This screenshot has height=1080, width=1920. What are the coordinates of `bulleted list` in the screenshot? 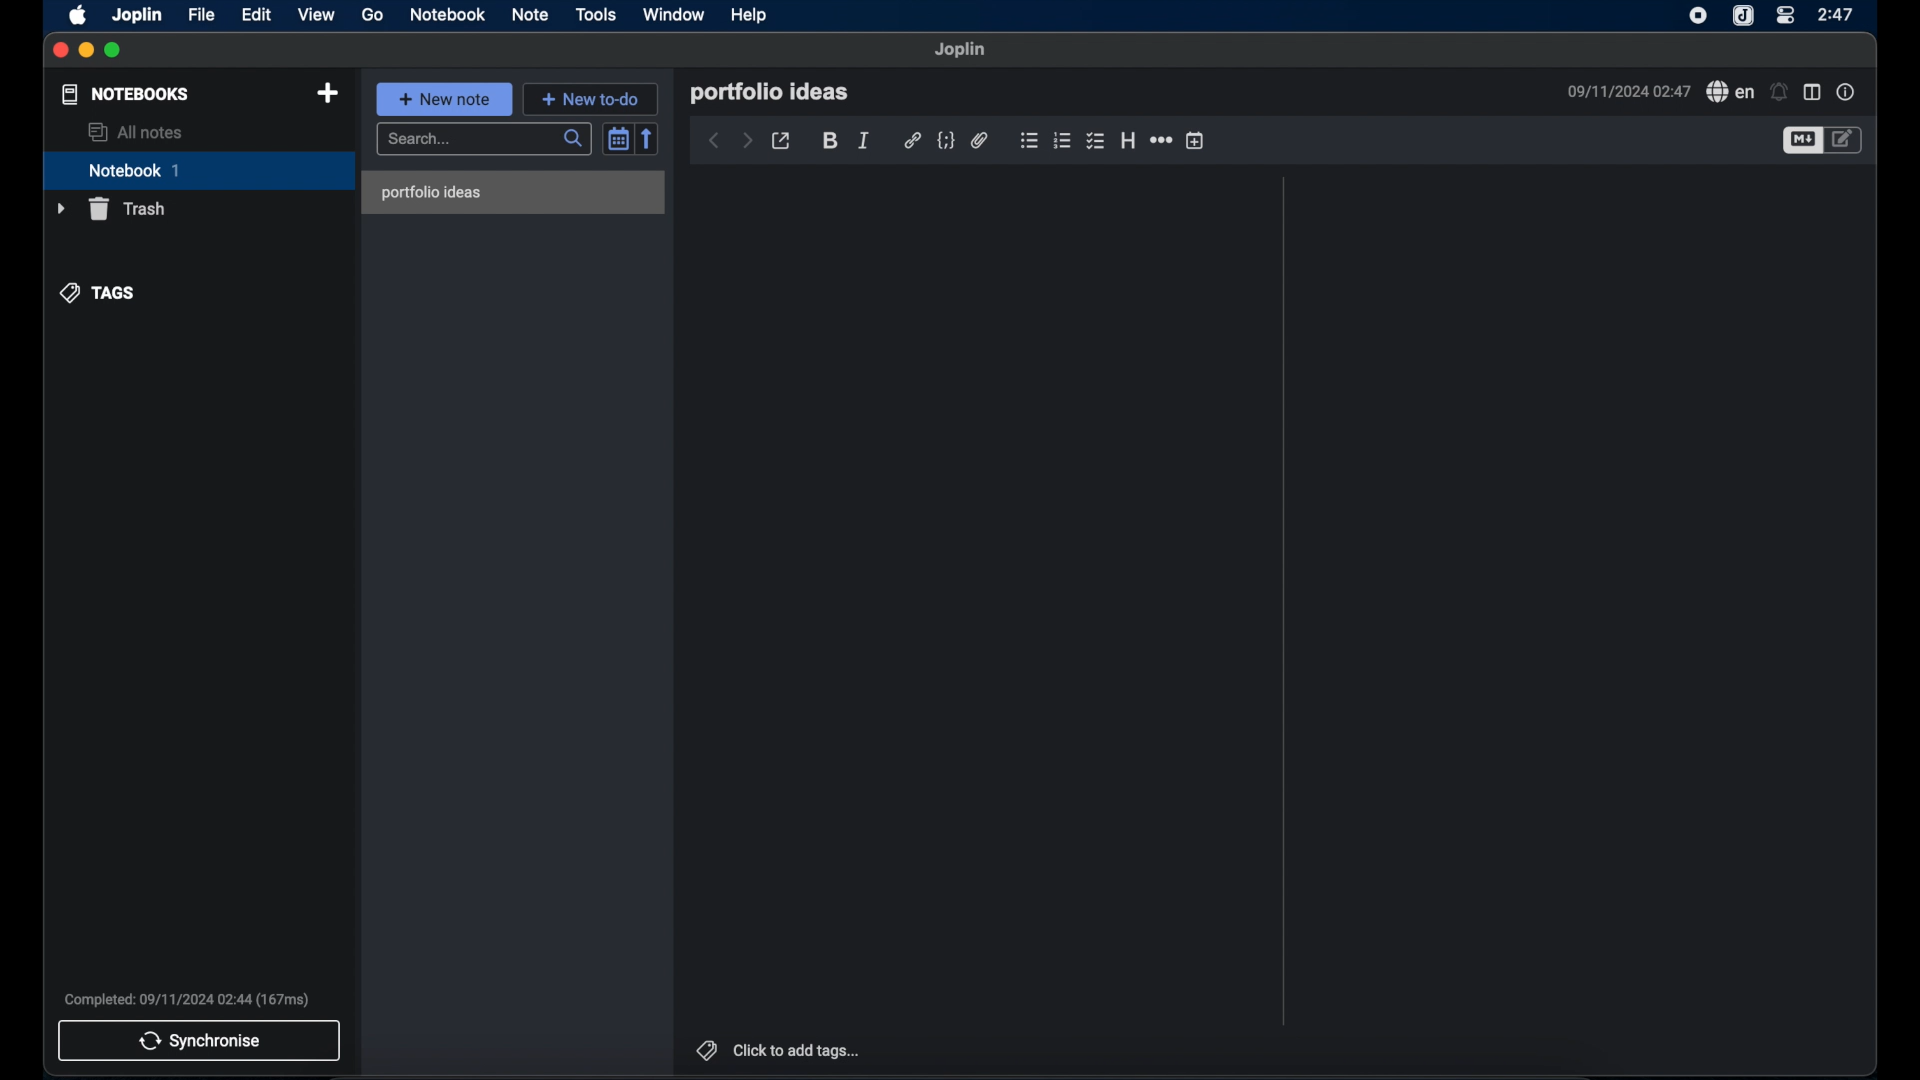 It's located at (1028, 140).